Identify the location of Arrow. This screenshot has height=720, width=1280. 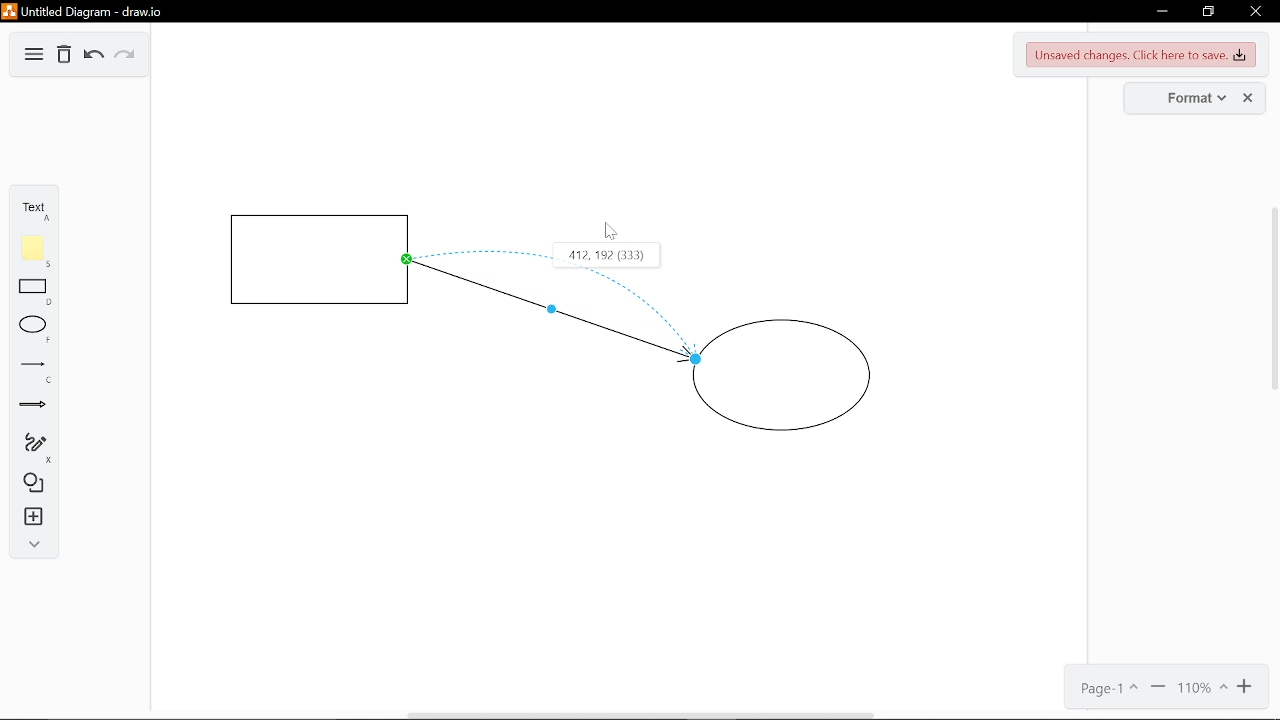
(30, 409).